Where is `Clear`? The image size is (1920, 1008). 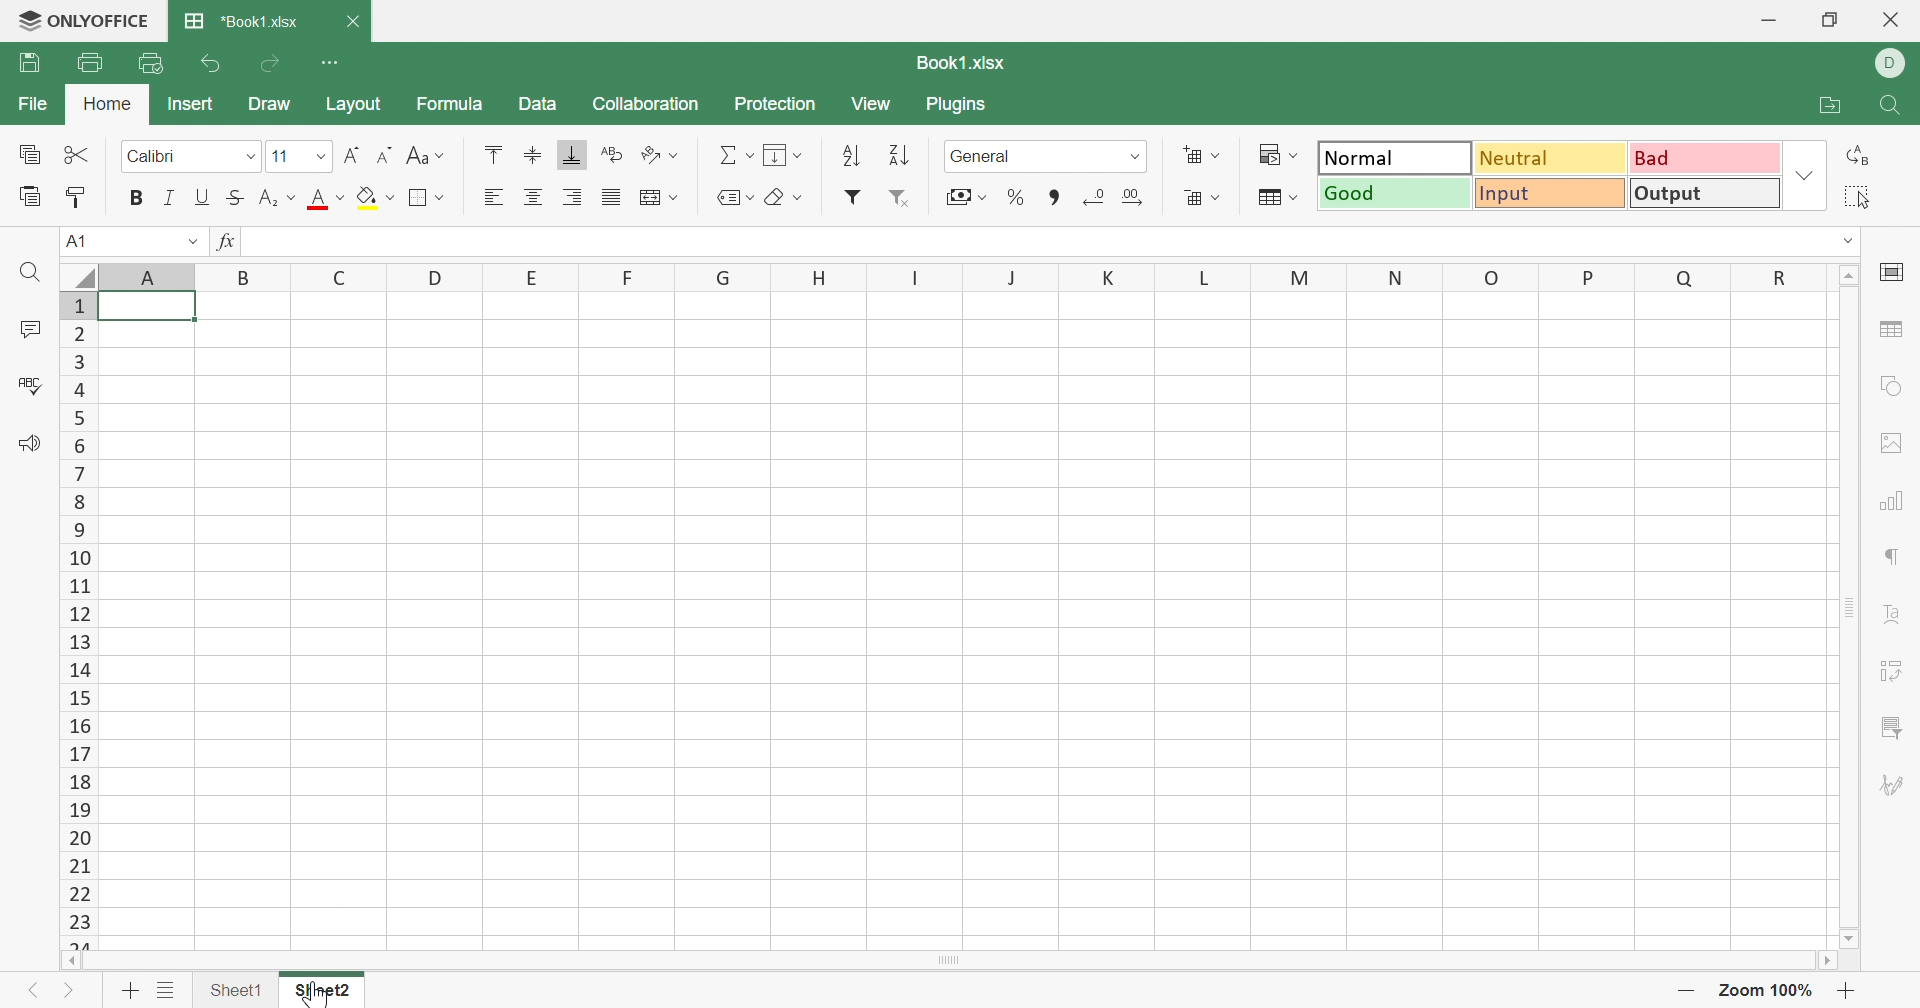
Clear is located at coordinates (777, 199).